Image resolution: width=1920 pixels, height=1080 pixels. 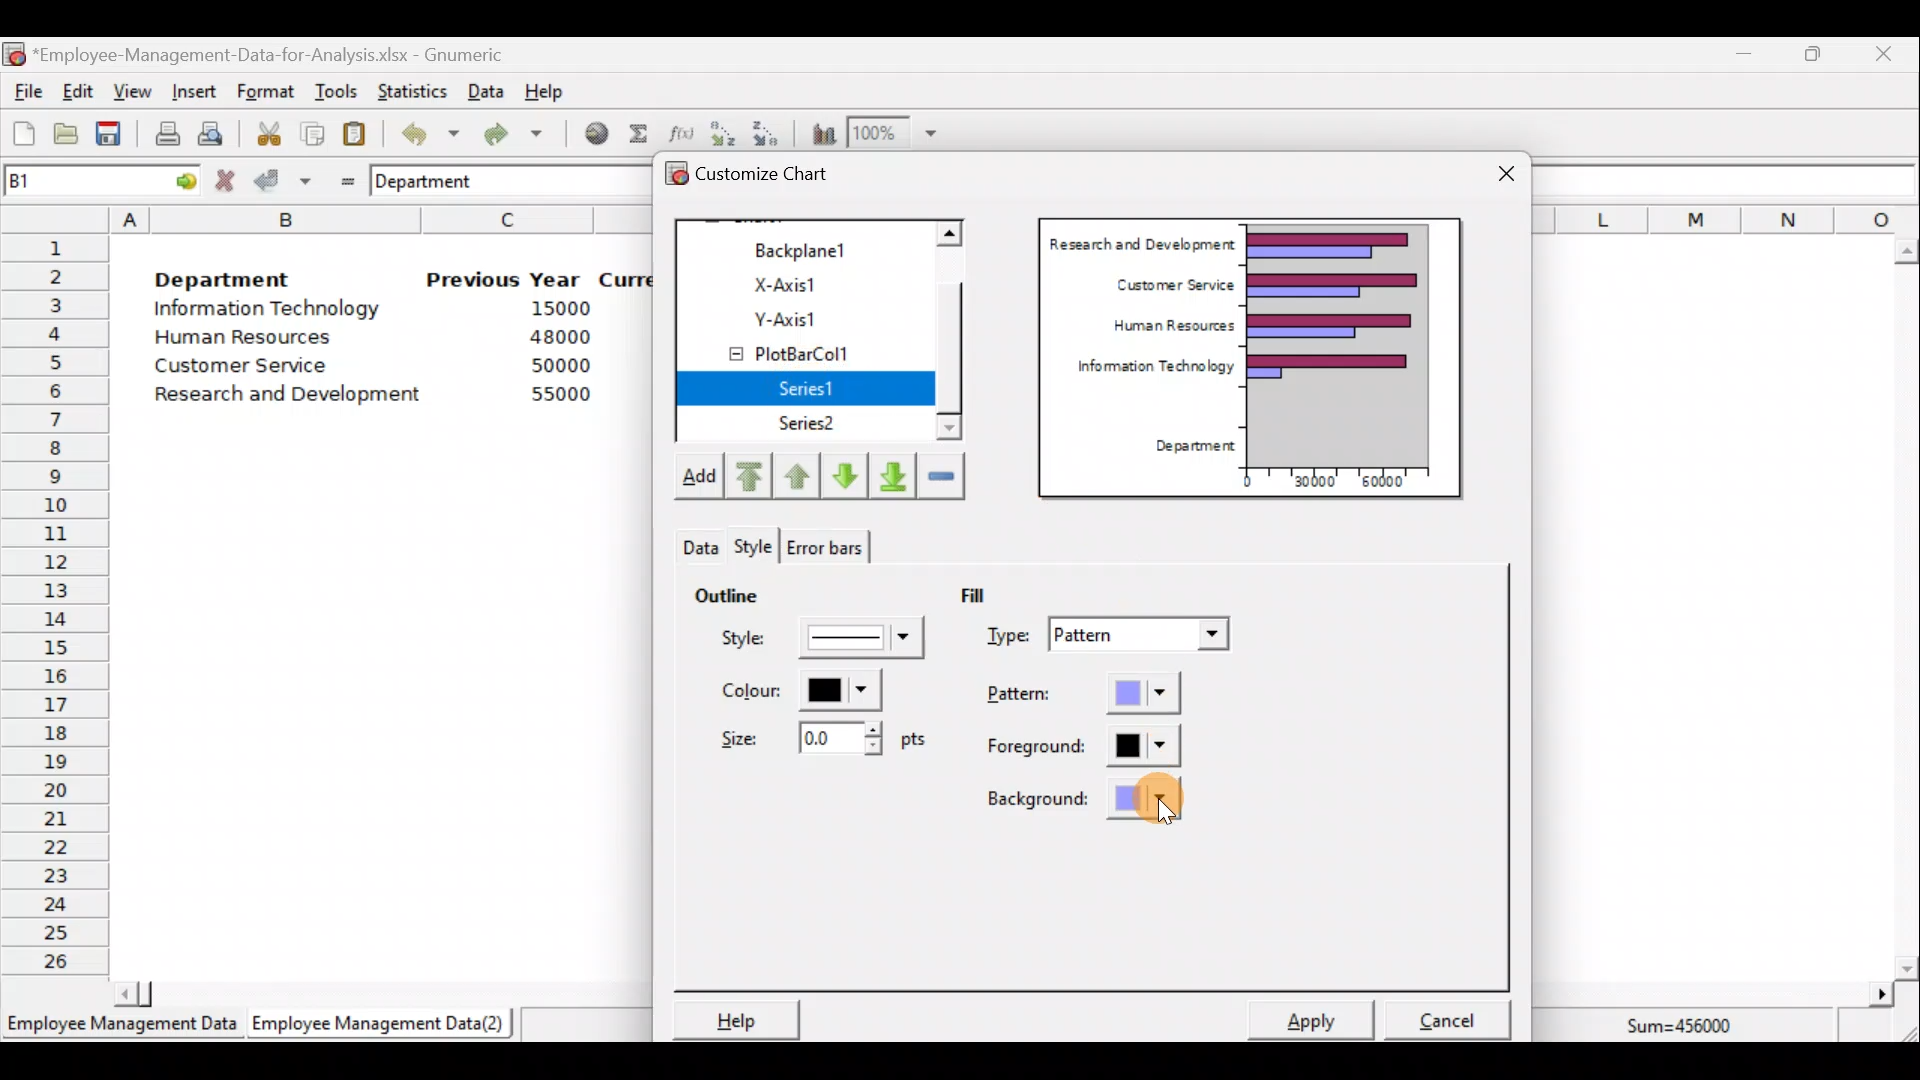 I want to click on Backplane1, so click(x=809, y=248).